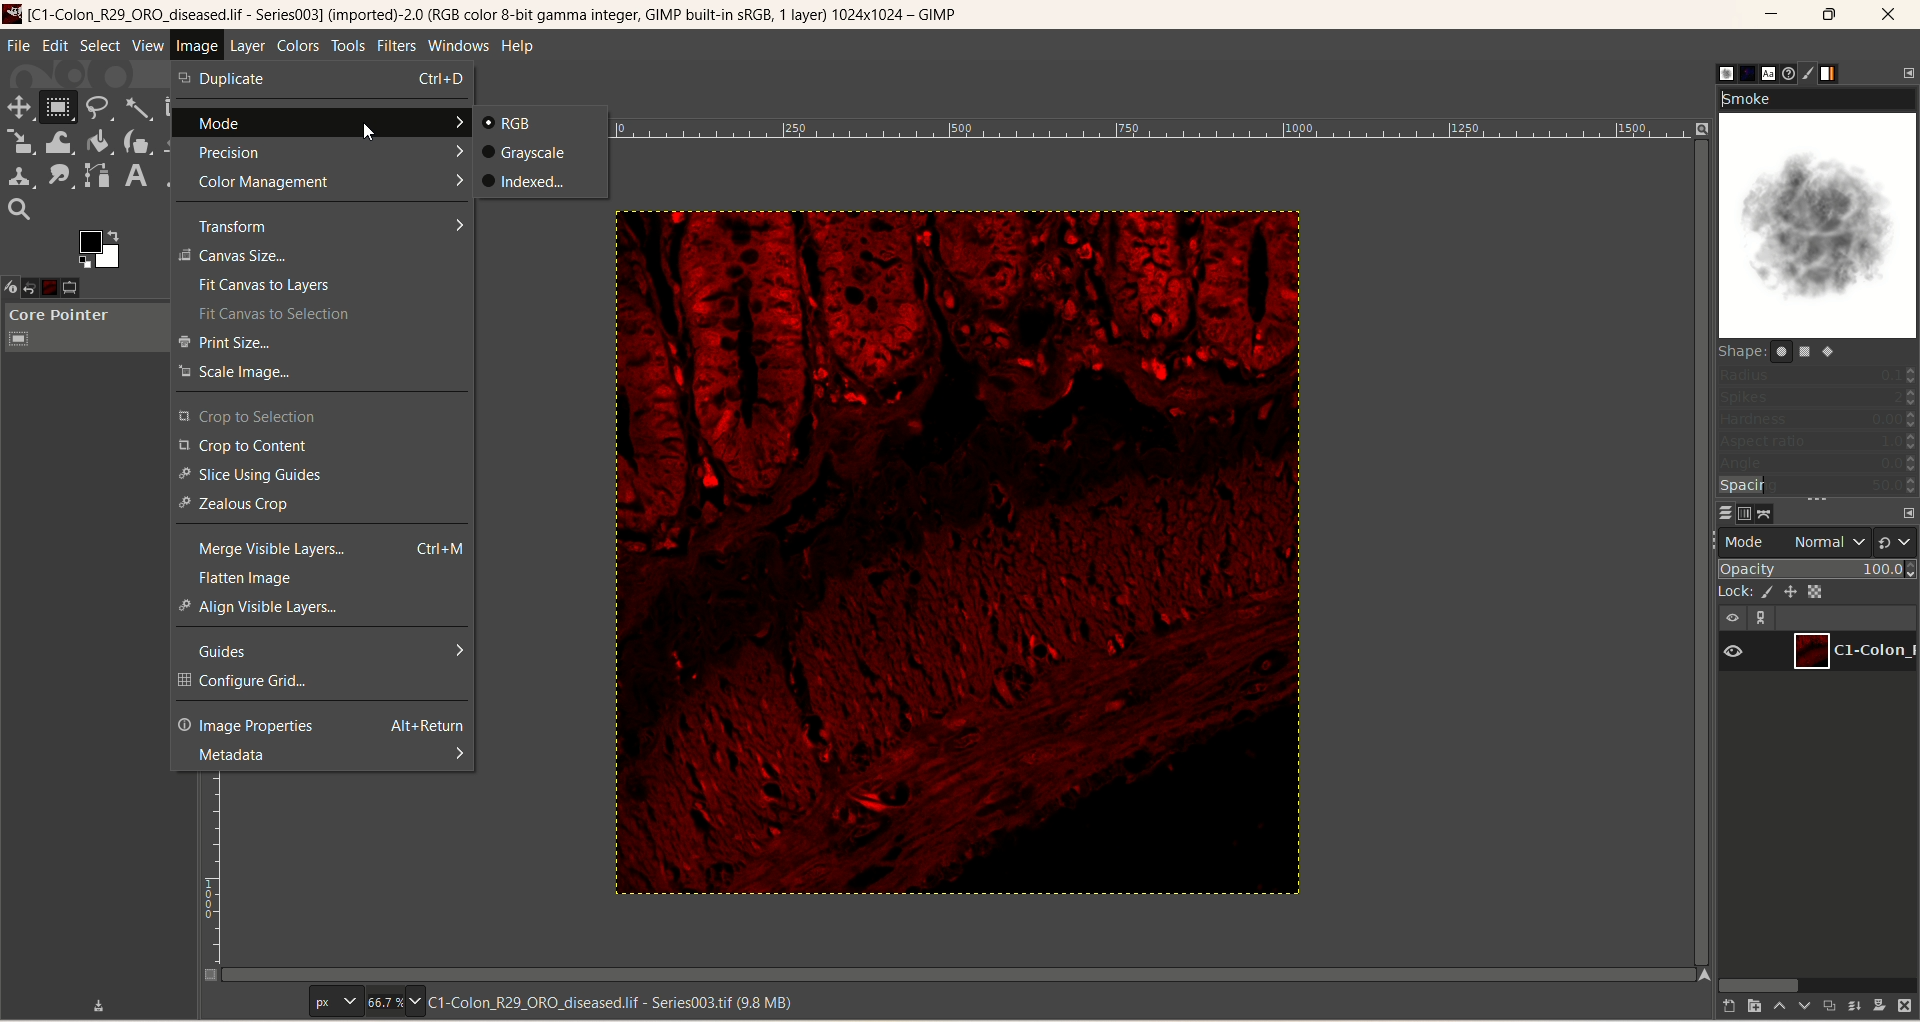 The image size is (1920, 1022). Describe the element at coordinates (1879, 1008) in the screenshot. I see `add mask` at that location.